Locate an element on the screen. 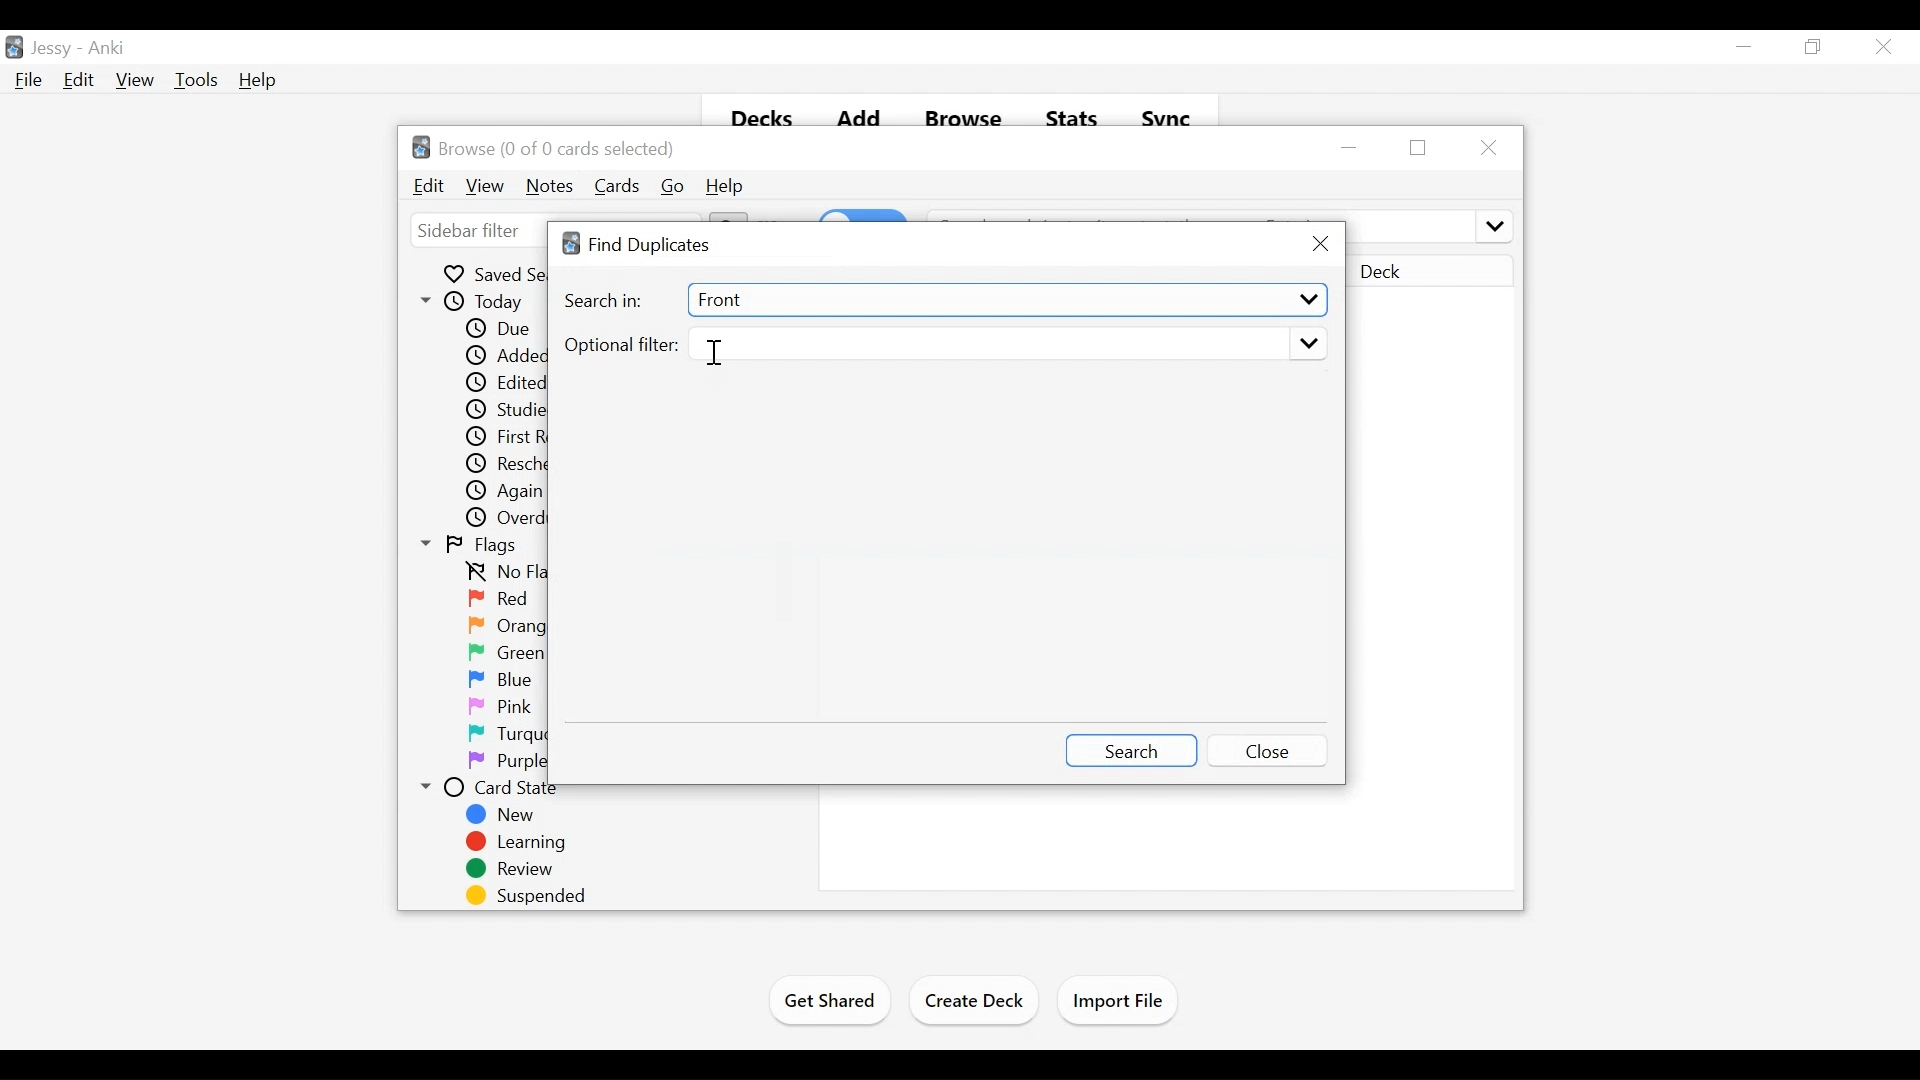  View is located at coordinates (487, 187).